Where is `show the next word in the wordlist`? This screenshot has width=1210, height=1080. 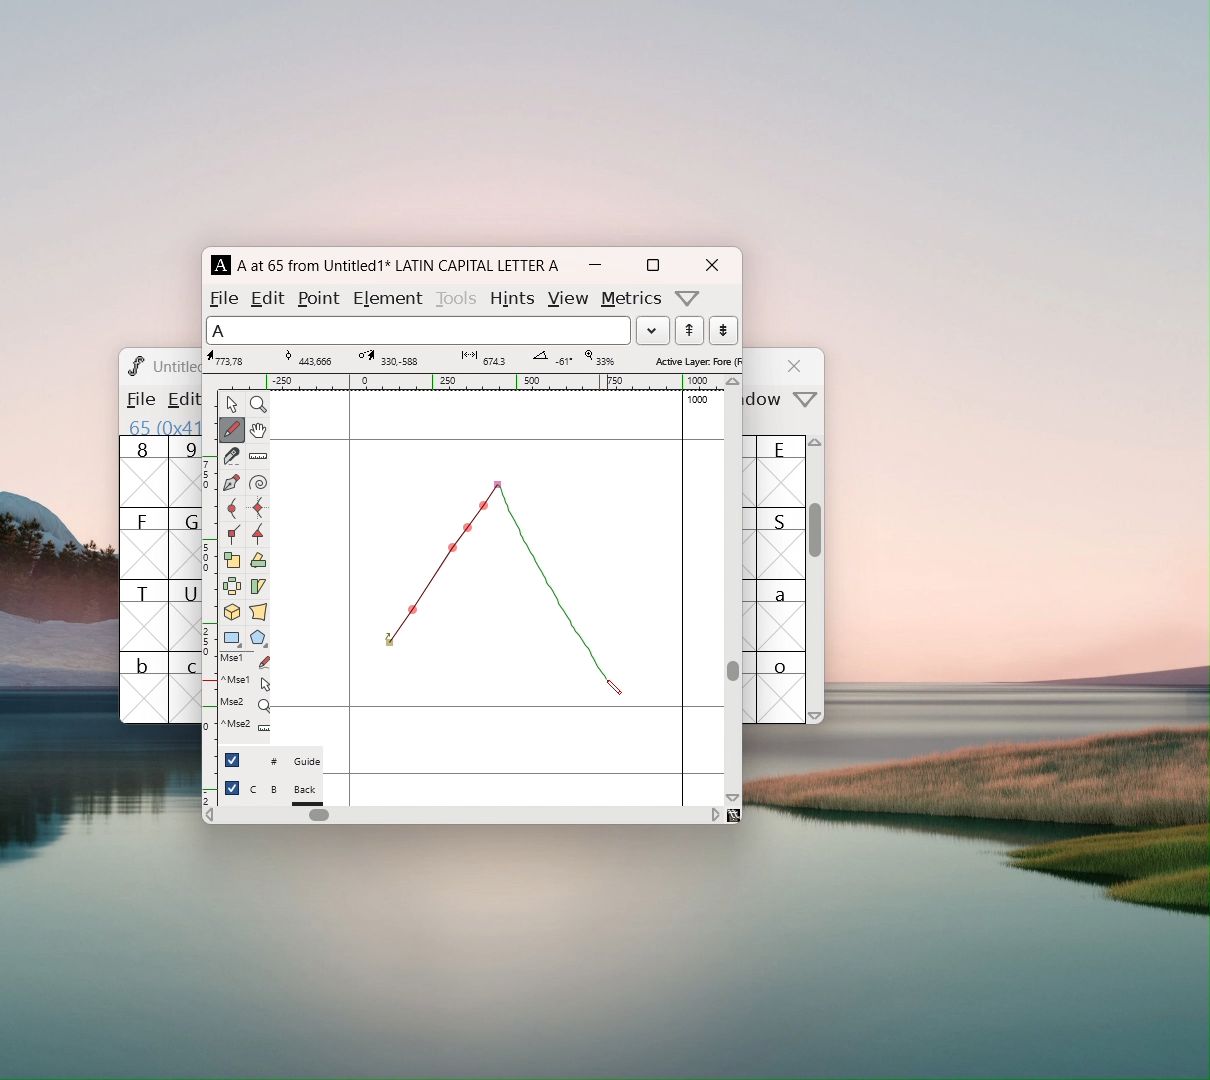
show the next word in the wordlist is located at coordinates (689, 332).